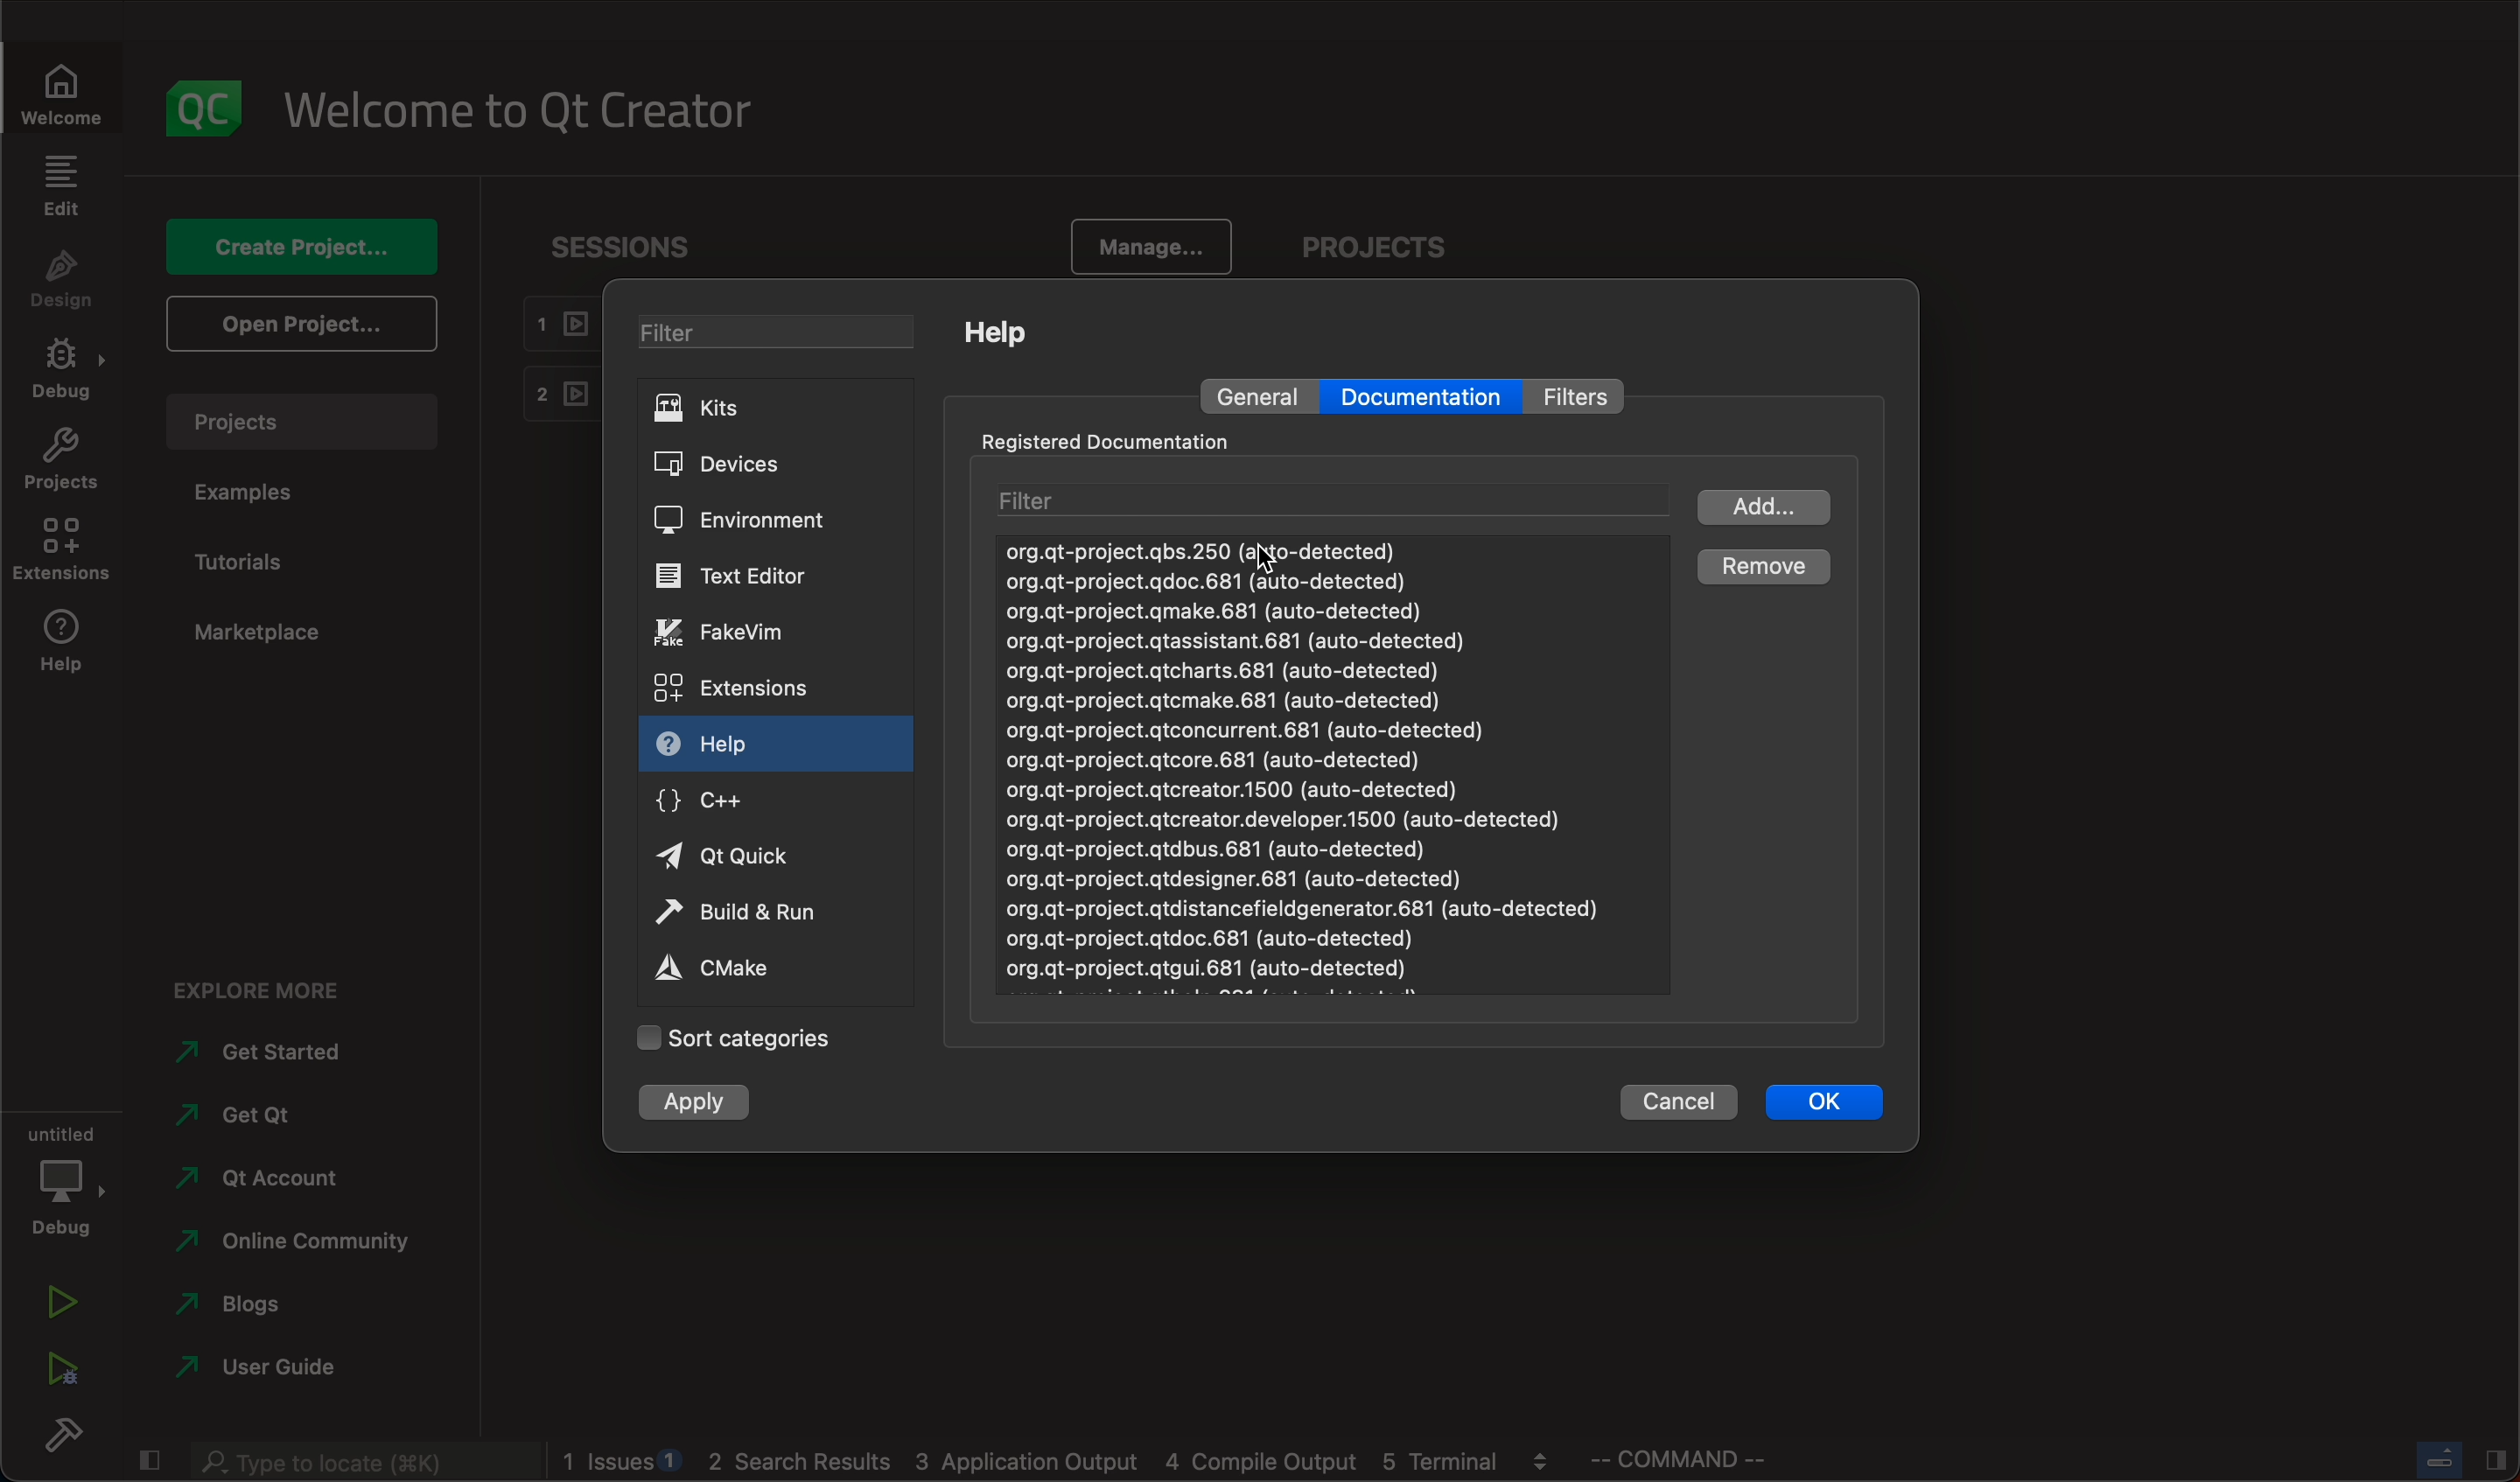  Describe the element at coordinates (259, 565) in the screenshot. I see `tutorials` at that location.